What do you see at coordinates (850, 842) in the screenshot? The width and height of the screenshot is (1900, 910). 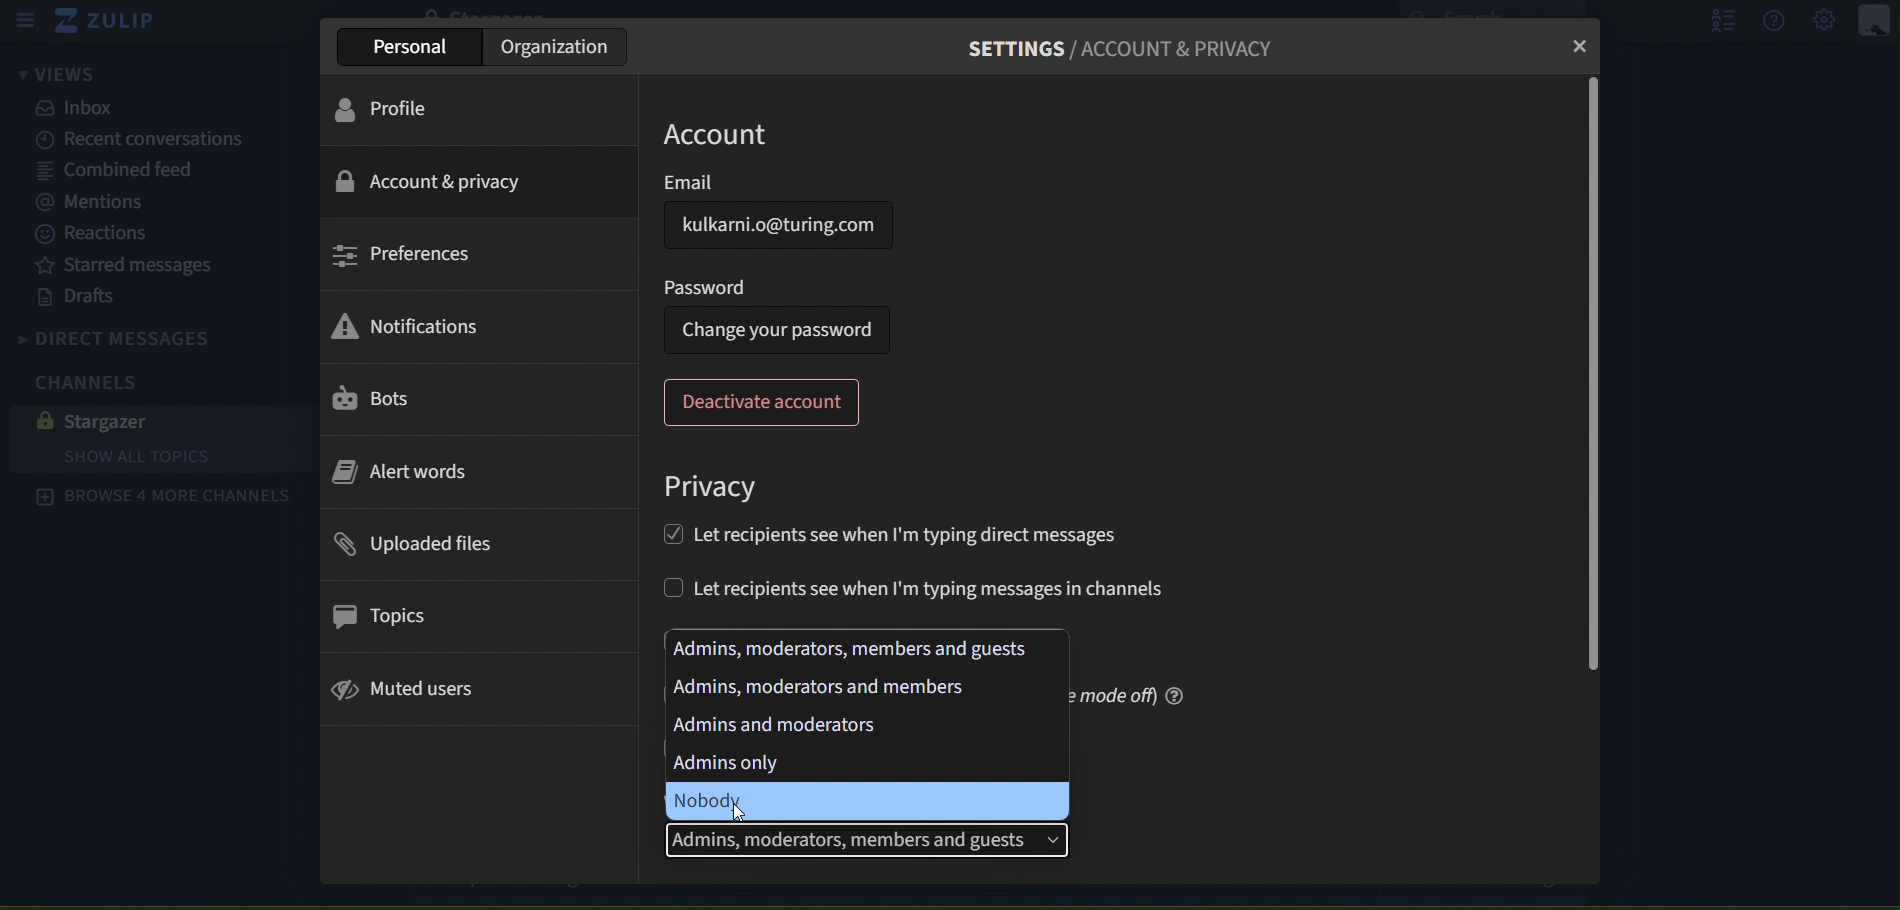 I see `admins, moderators, members and guests` at bounding box center [850, 842].